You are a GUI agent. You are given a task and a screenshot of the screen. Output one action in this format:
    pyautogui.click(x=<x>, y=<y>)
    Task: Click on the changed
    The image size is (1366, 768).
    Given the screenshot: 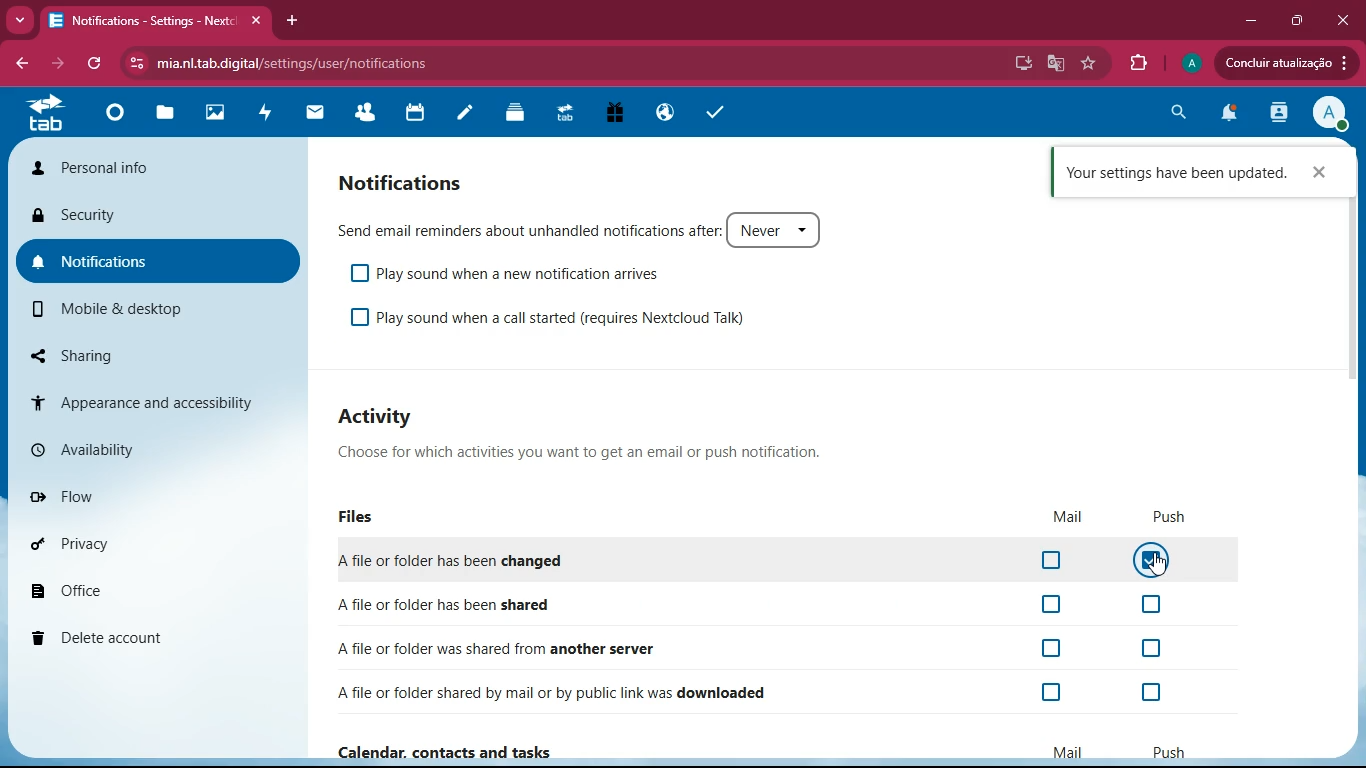 What is the action you would take?
    pyautogui.click(x=485, y=559)
    